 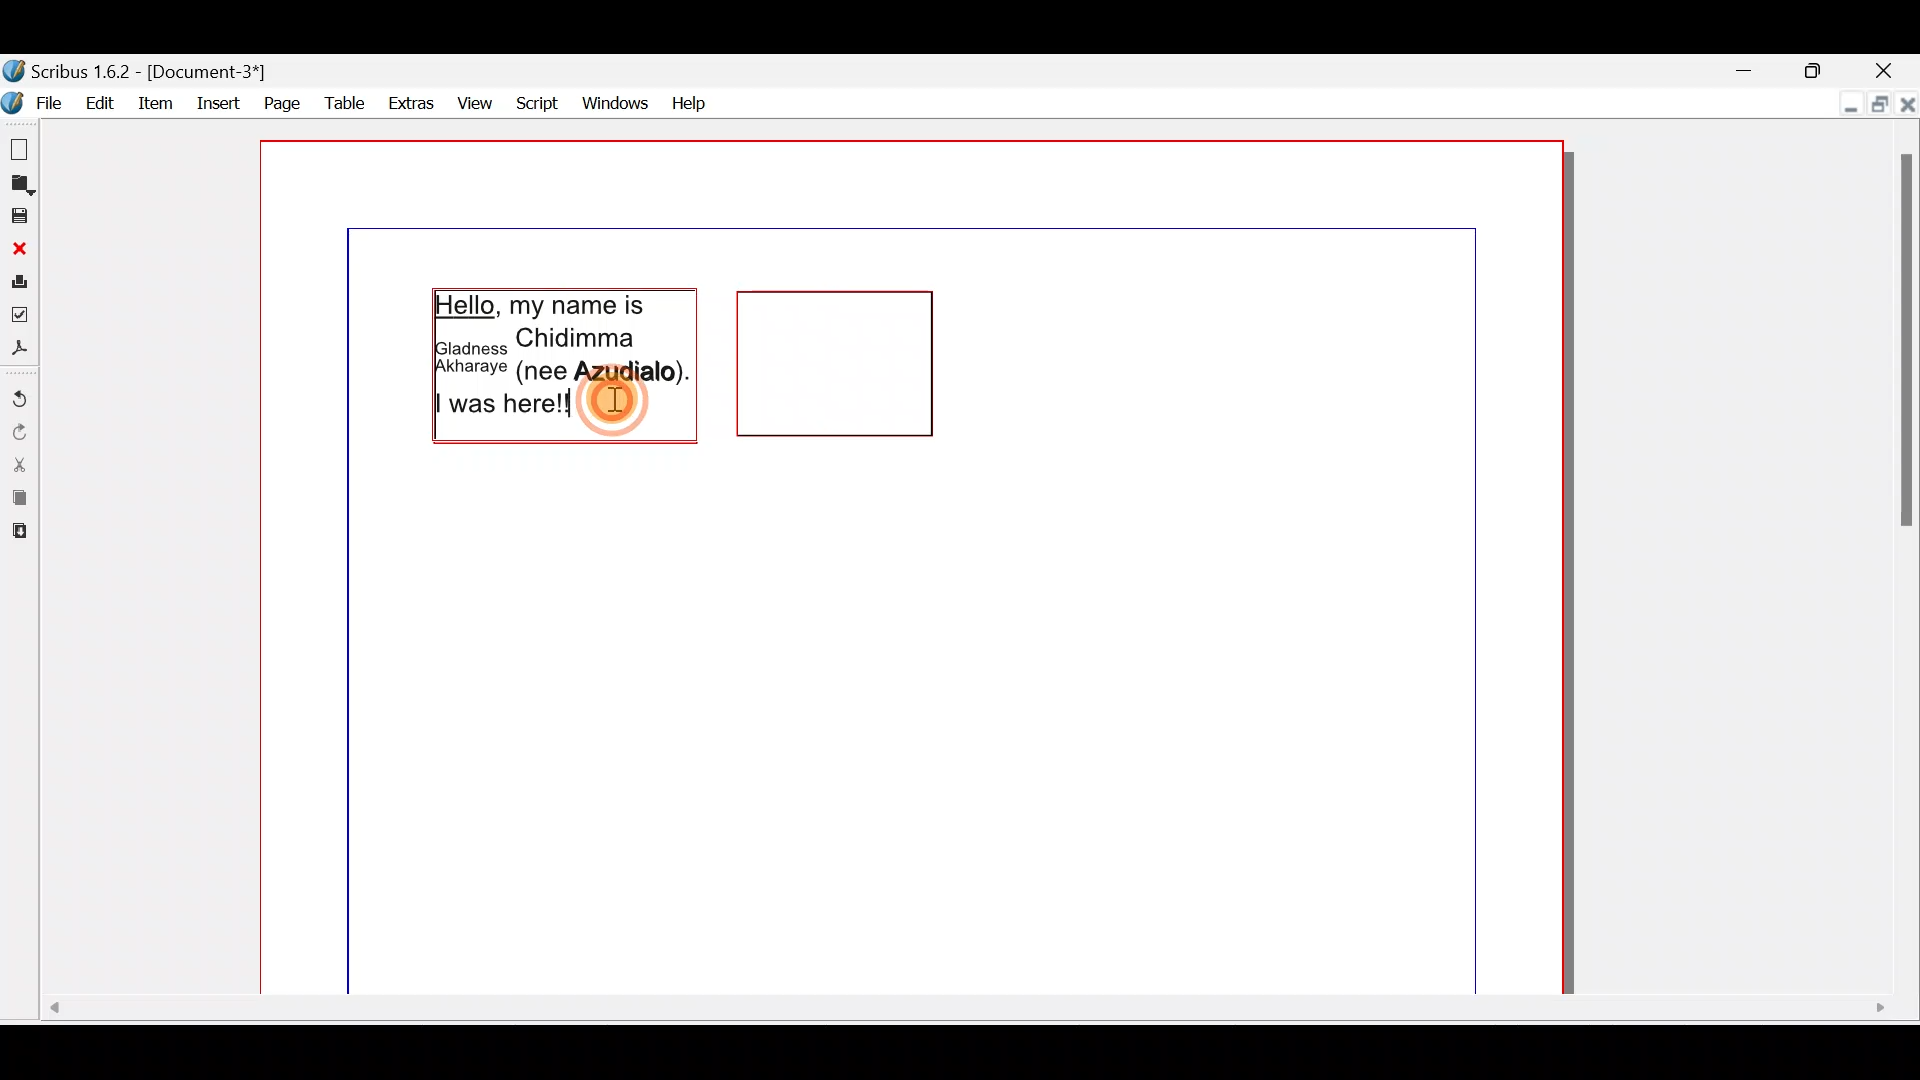 I want to click on Copy, so click(x=19, y=498).